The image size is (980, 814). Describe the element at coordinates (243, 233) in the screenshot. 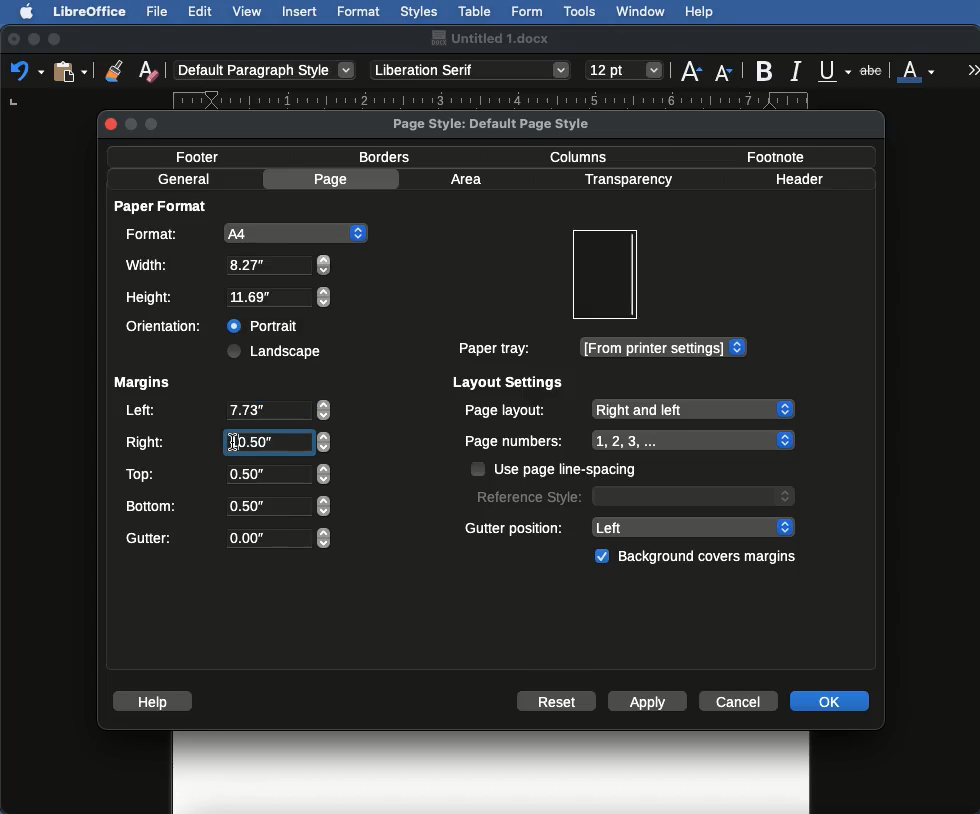

I see `A4` at that location.